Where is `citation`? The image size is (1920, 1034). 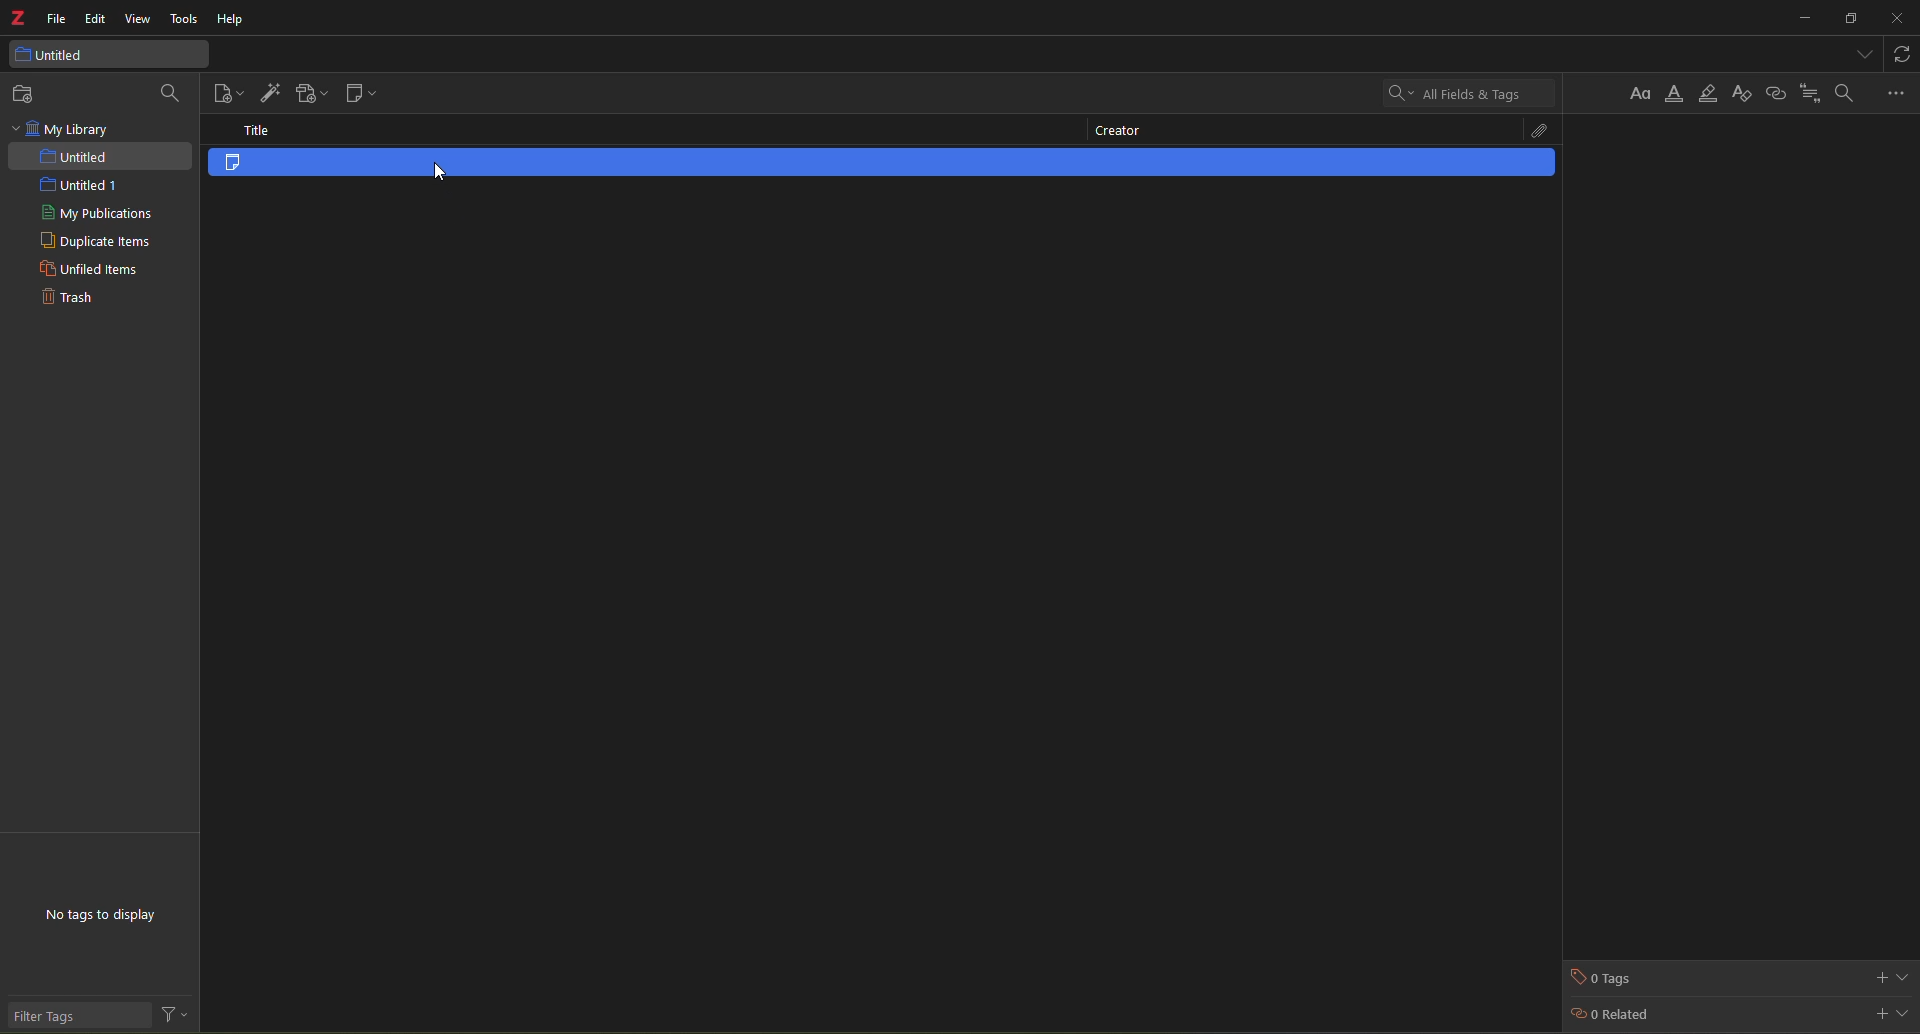
citation is located at coordinates (1810, 92).